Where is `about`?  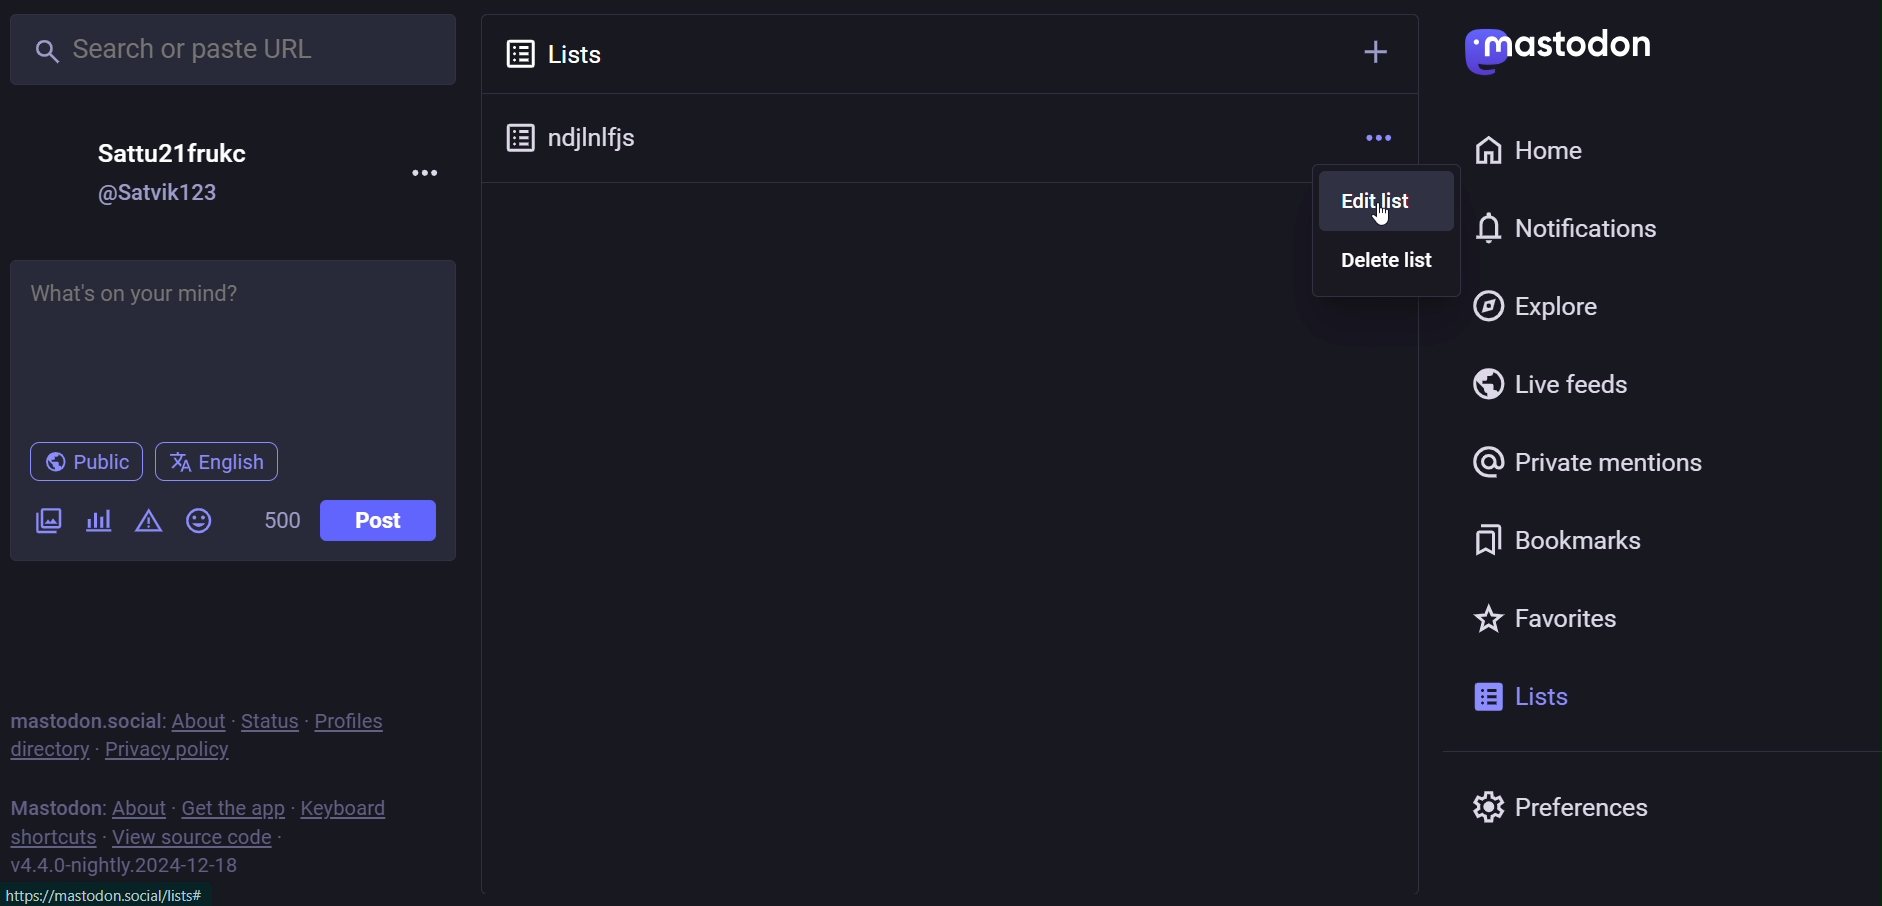 about is located at coordinates (138, 805).